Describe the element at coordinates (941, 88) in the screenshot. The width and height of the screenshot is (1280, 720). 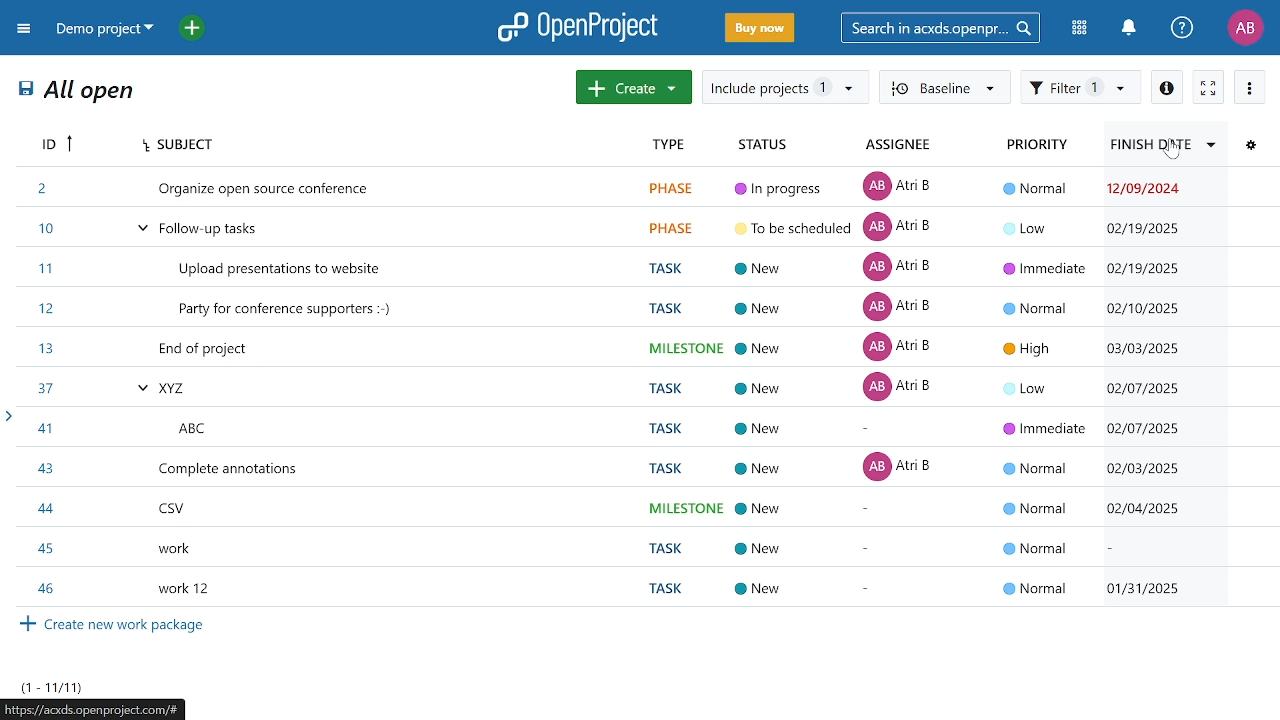
I see `Baseline` at that location.